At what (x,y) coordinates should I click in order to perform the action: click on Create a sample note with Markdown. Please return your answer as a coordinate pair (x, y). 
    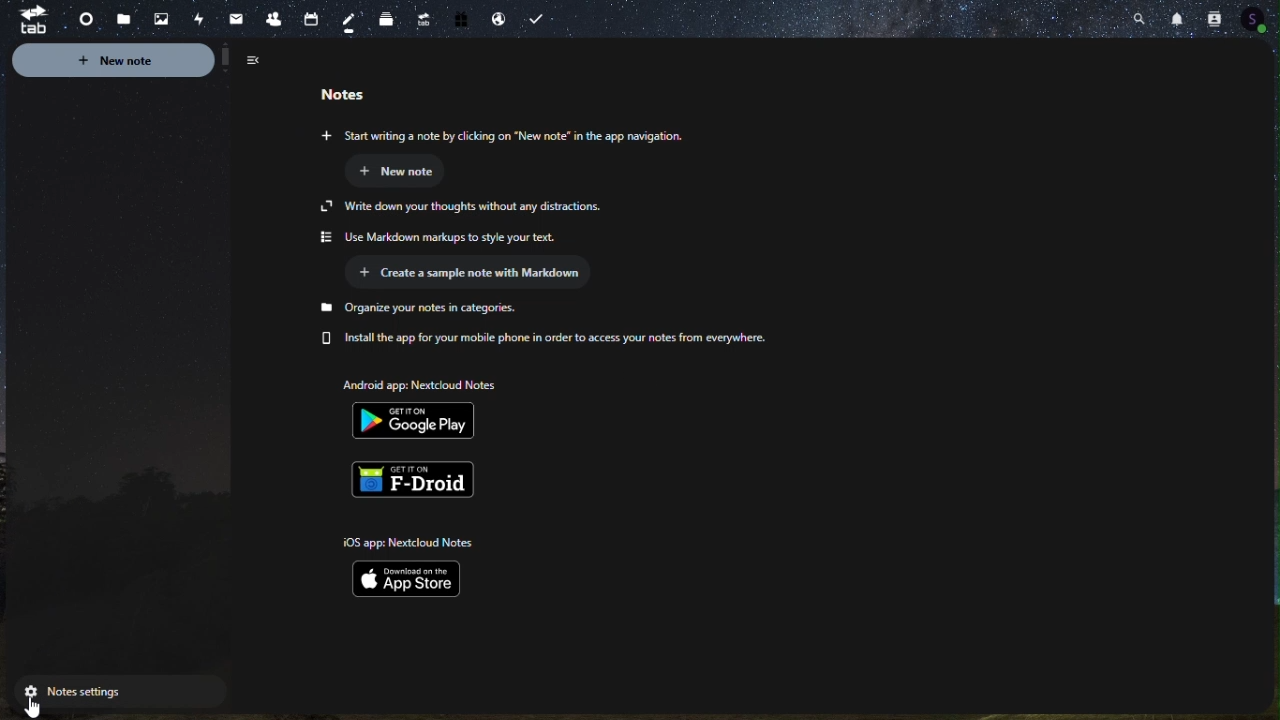
    Looking at the image, I should click on (476, 275).